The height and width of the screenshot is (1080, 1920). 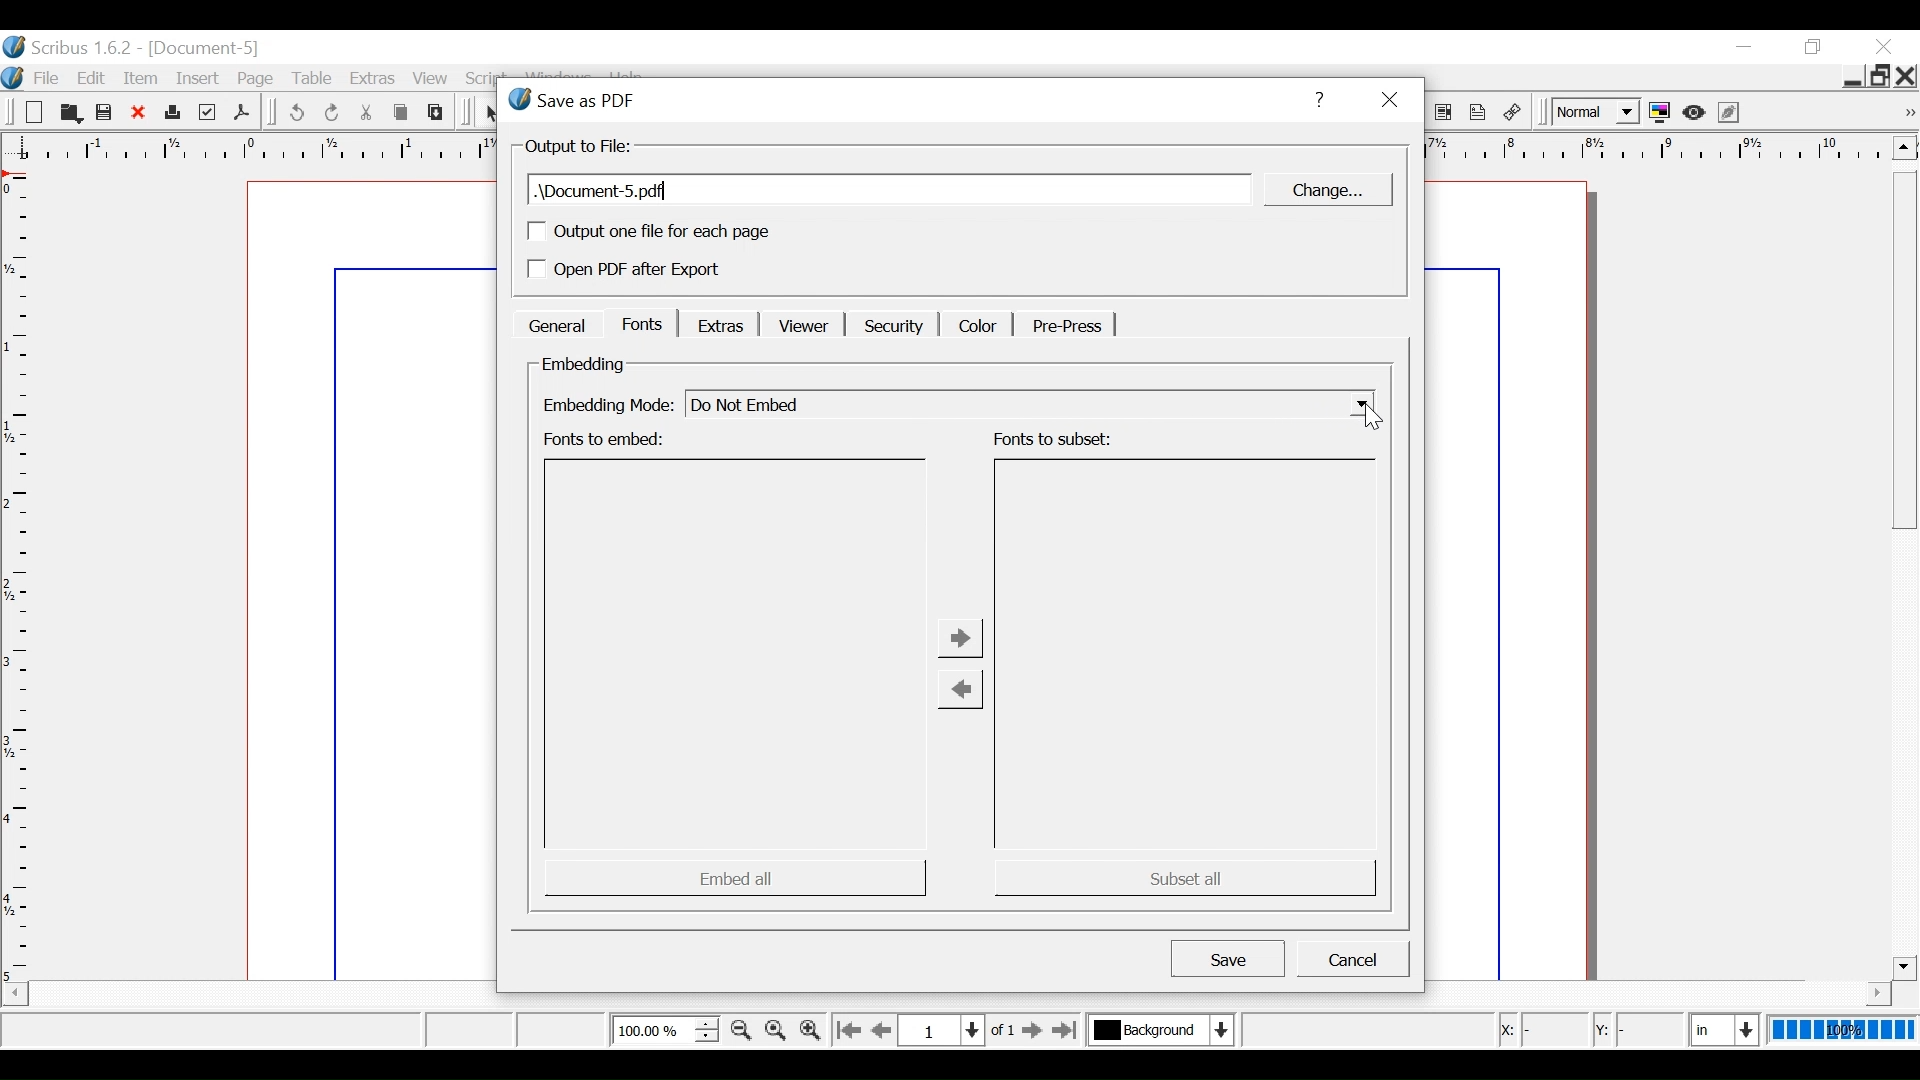 What do you see at coordinates (93, 78) in the screenshot?
I see `Edit` at bounding box center [93, 78].